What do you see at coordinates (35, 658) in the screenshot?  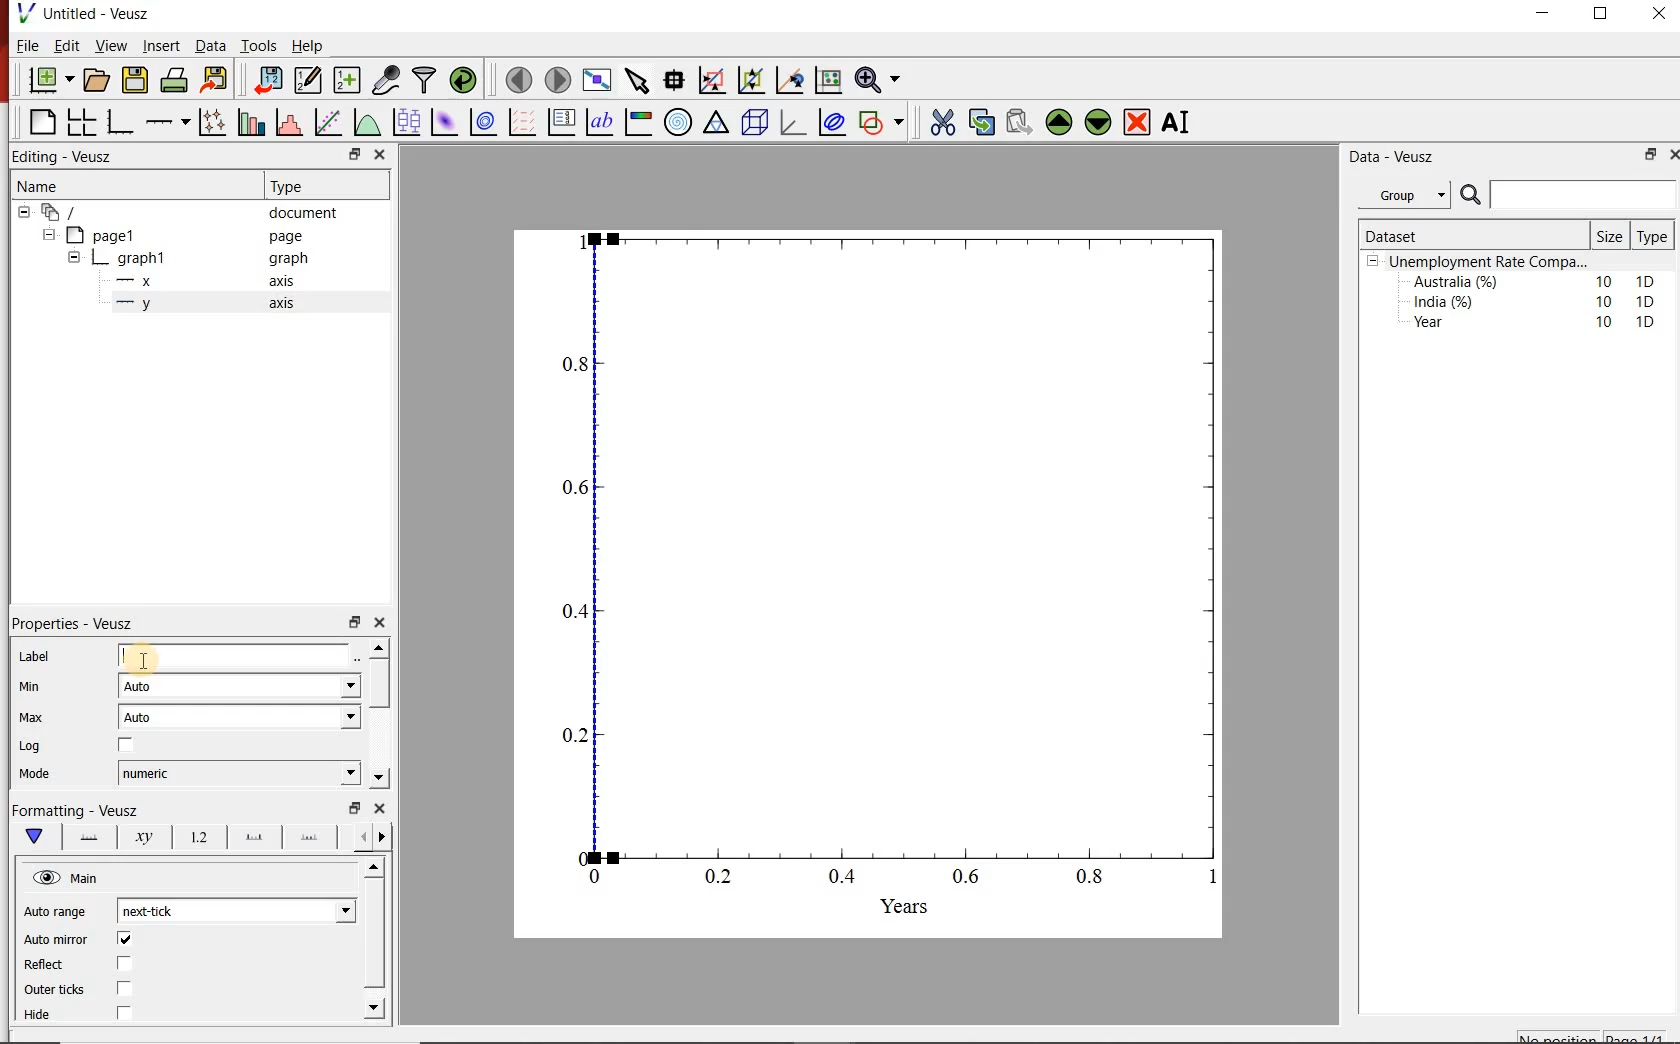 I see `Label` at bounding box center [35, 658].